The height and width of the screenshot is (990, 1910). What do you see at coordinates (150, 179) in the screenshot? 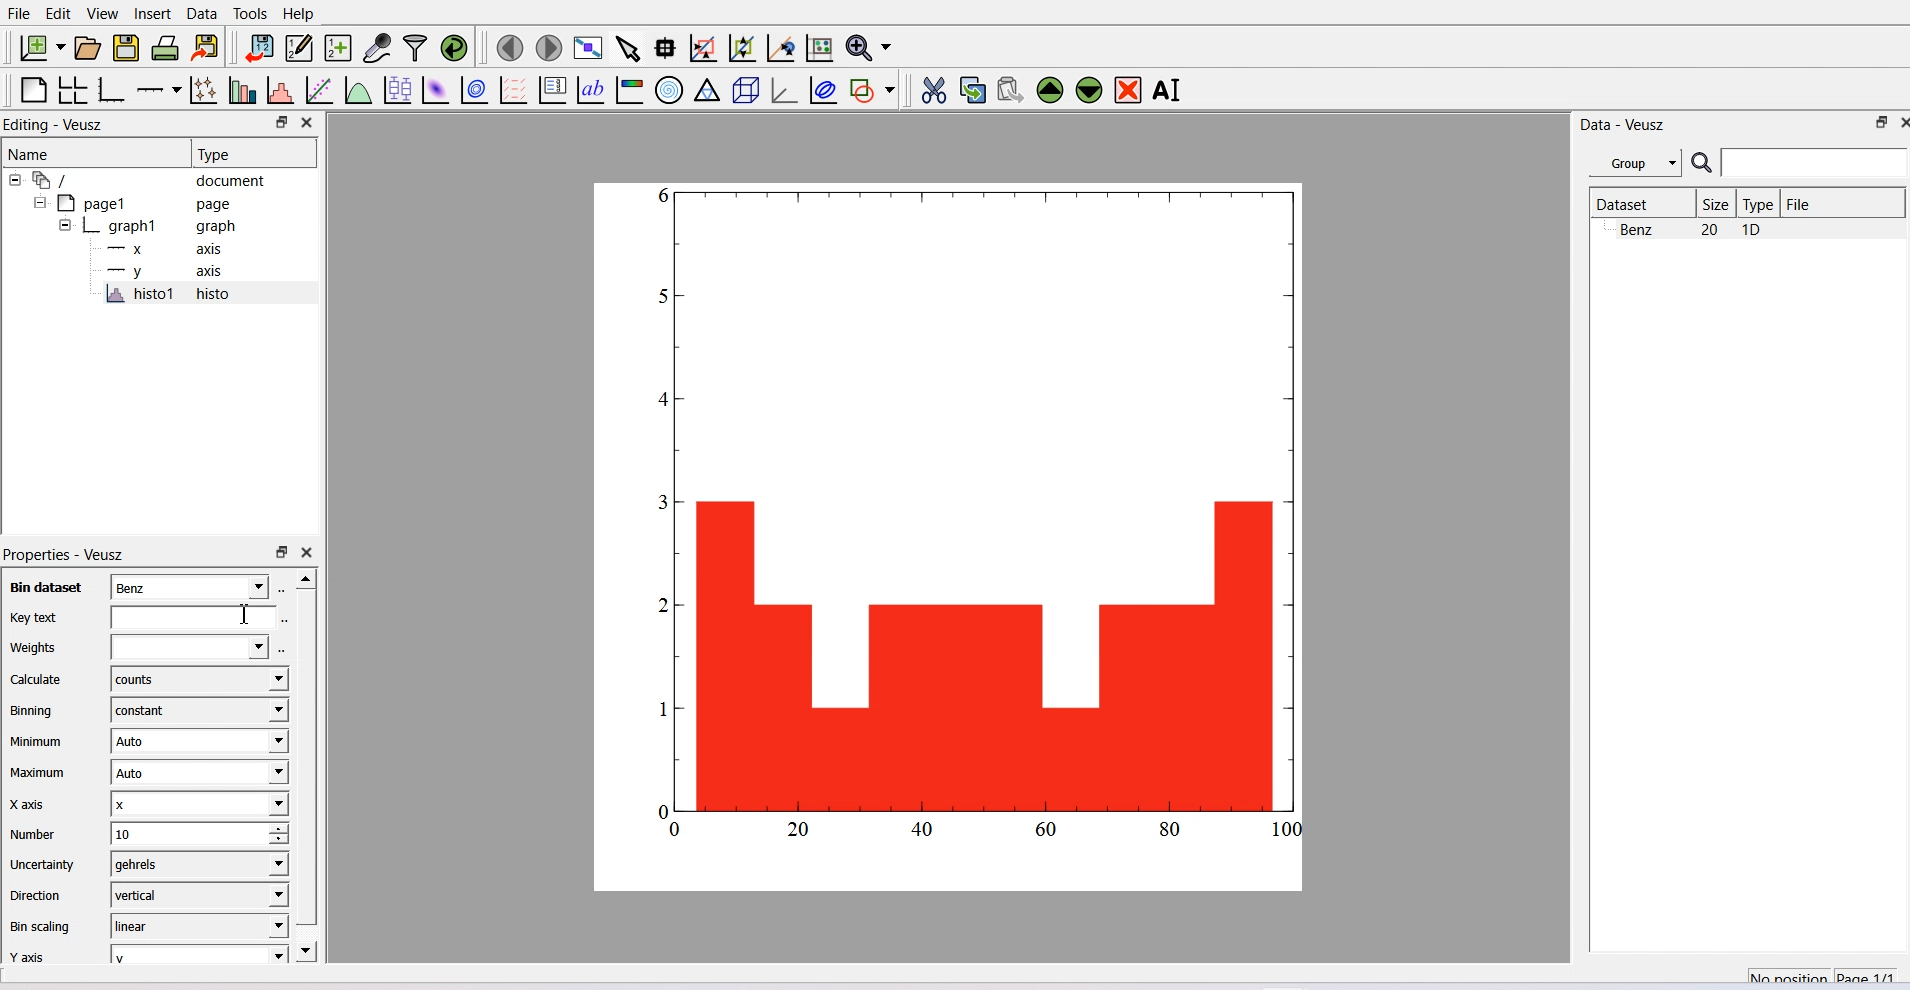
I see `Document` at bounding box center [150, 179].